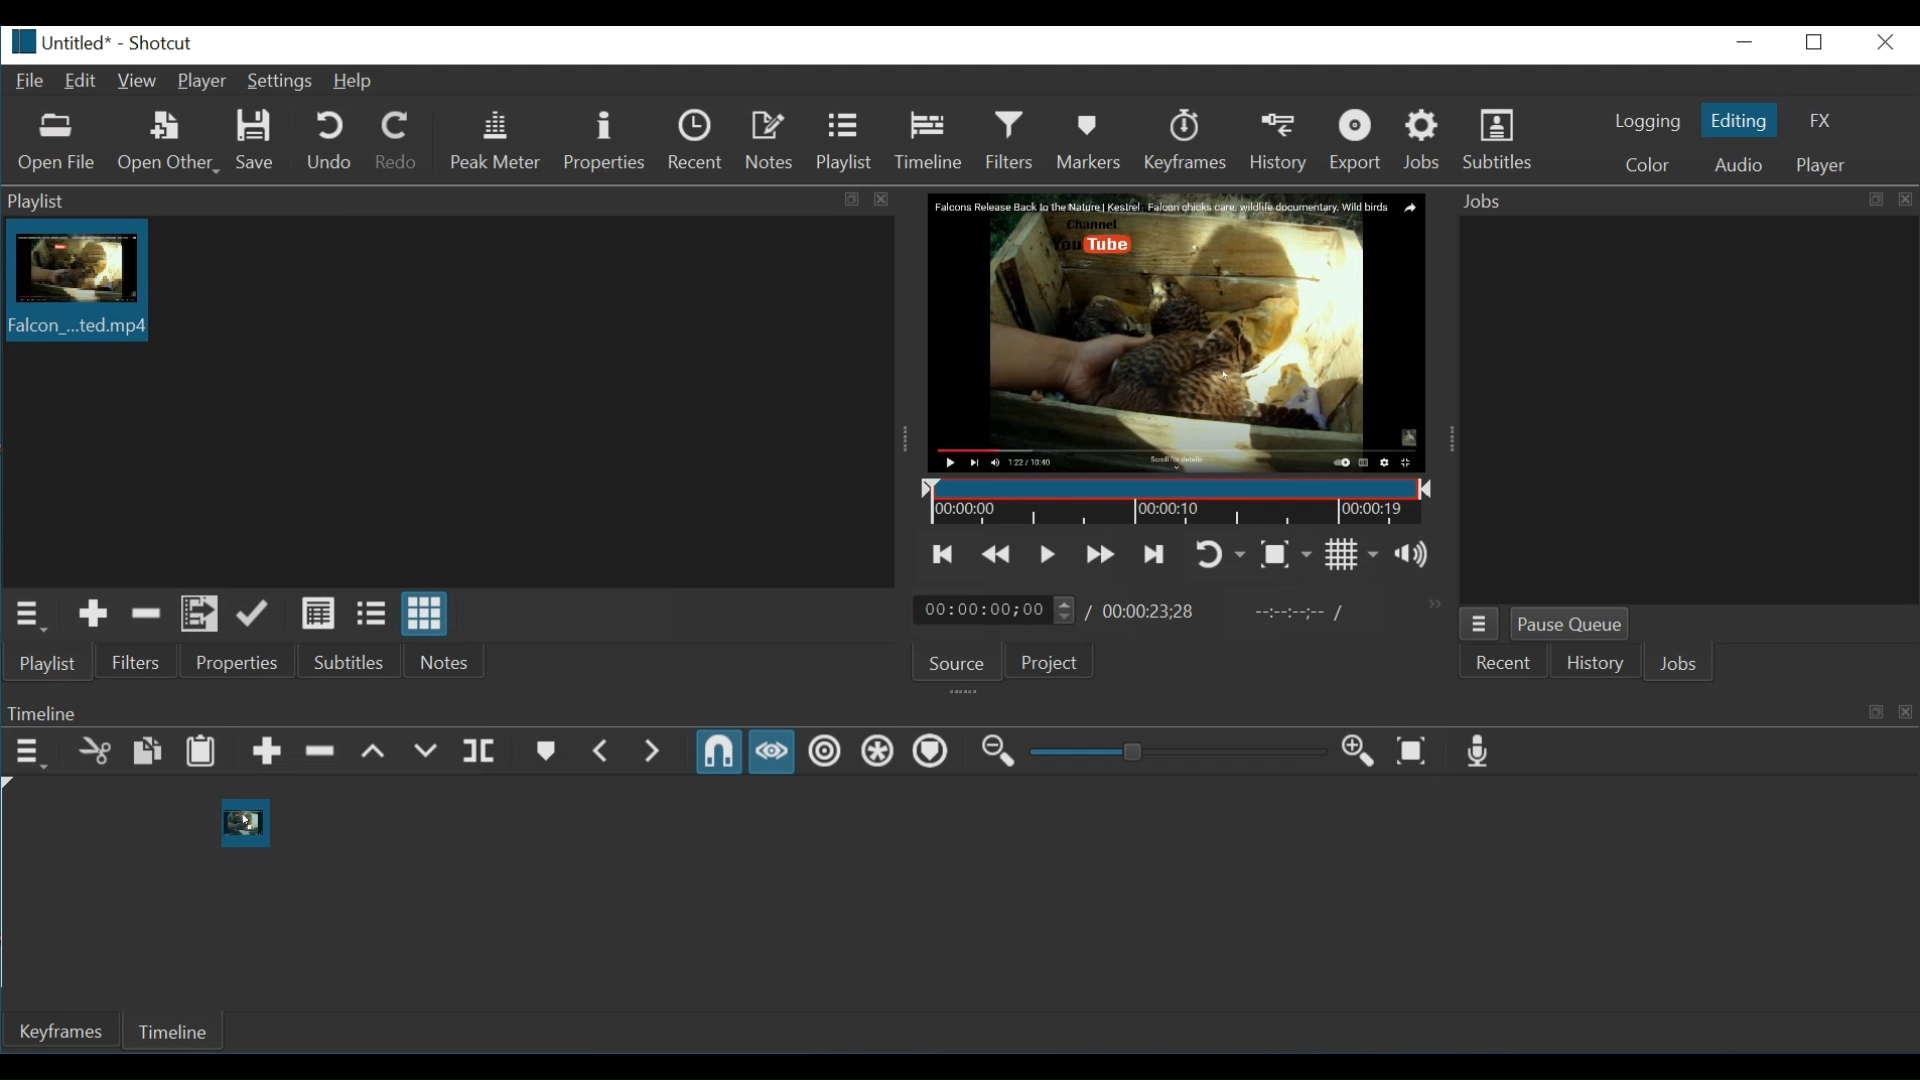  I want to click on Jobs, so click(1678, 665).